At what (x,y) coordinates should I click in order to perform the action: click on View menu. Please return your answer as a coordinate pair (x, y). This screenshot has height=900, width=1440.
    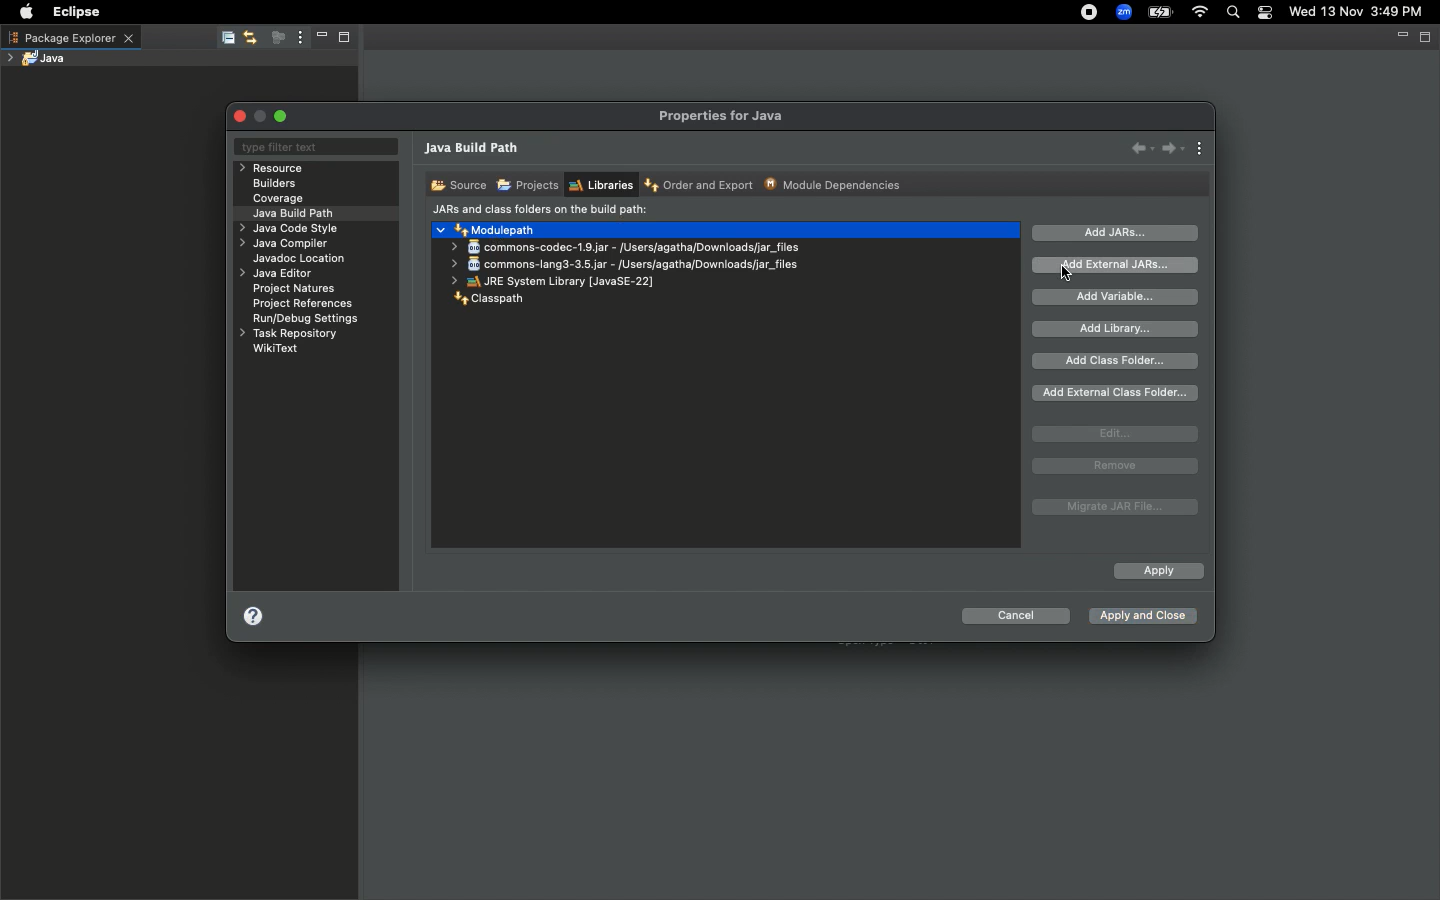
    Looking at the image, I should click on (298, 38).